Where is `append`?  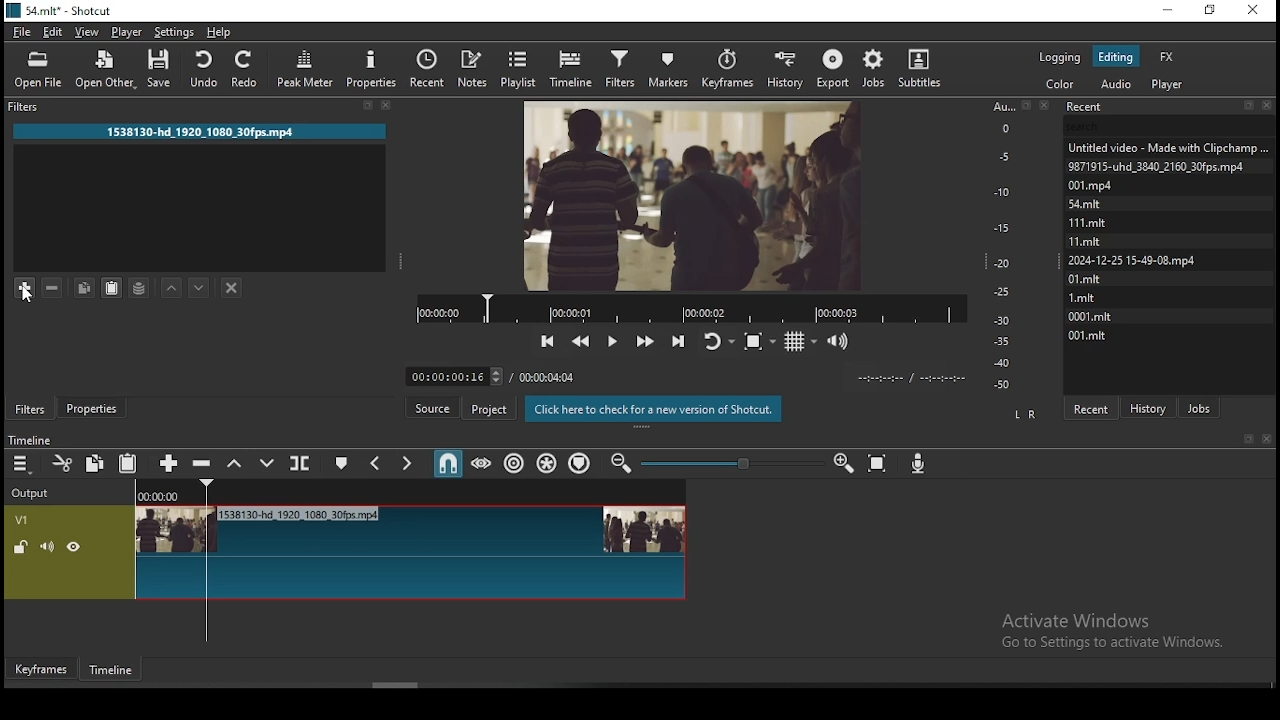 append is located at coordinates (166, 461).